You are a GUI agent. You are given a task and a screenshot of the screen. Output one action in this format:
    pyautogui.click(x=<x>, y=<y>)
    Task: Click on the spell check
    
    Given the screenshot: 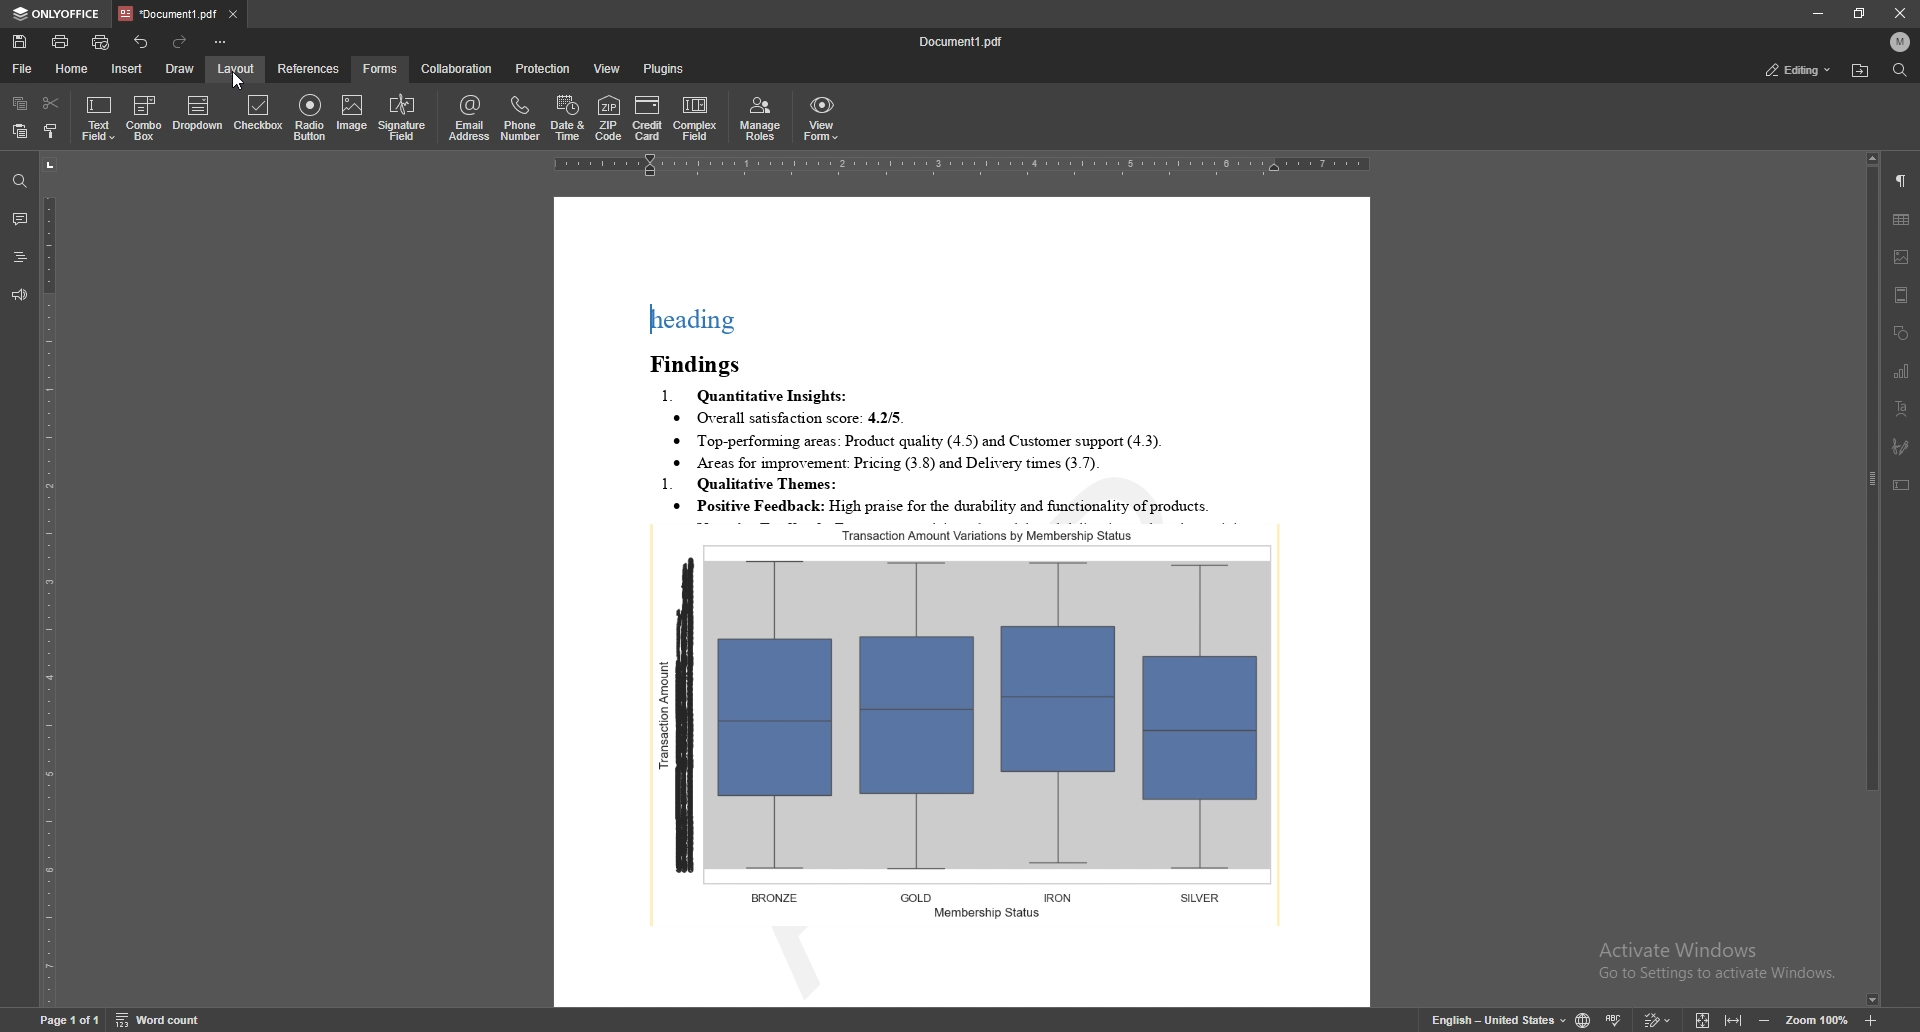 What is the action you would take?
    pyautogui.click(x=1614, y=1018)
    